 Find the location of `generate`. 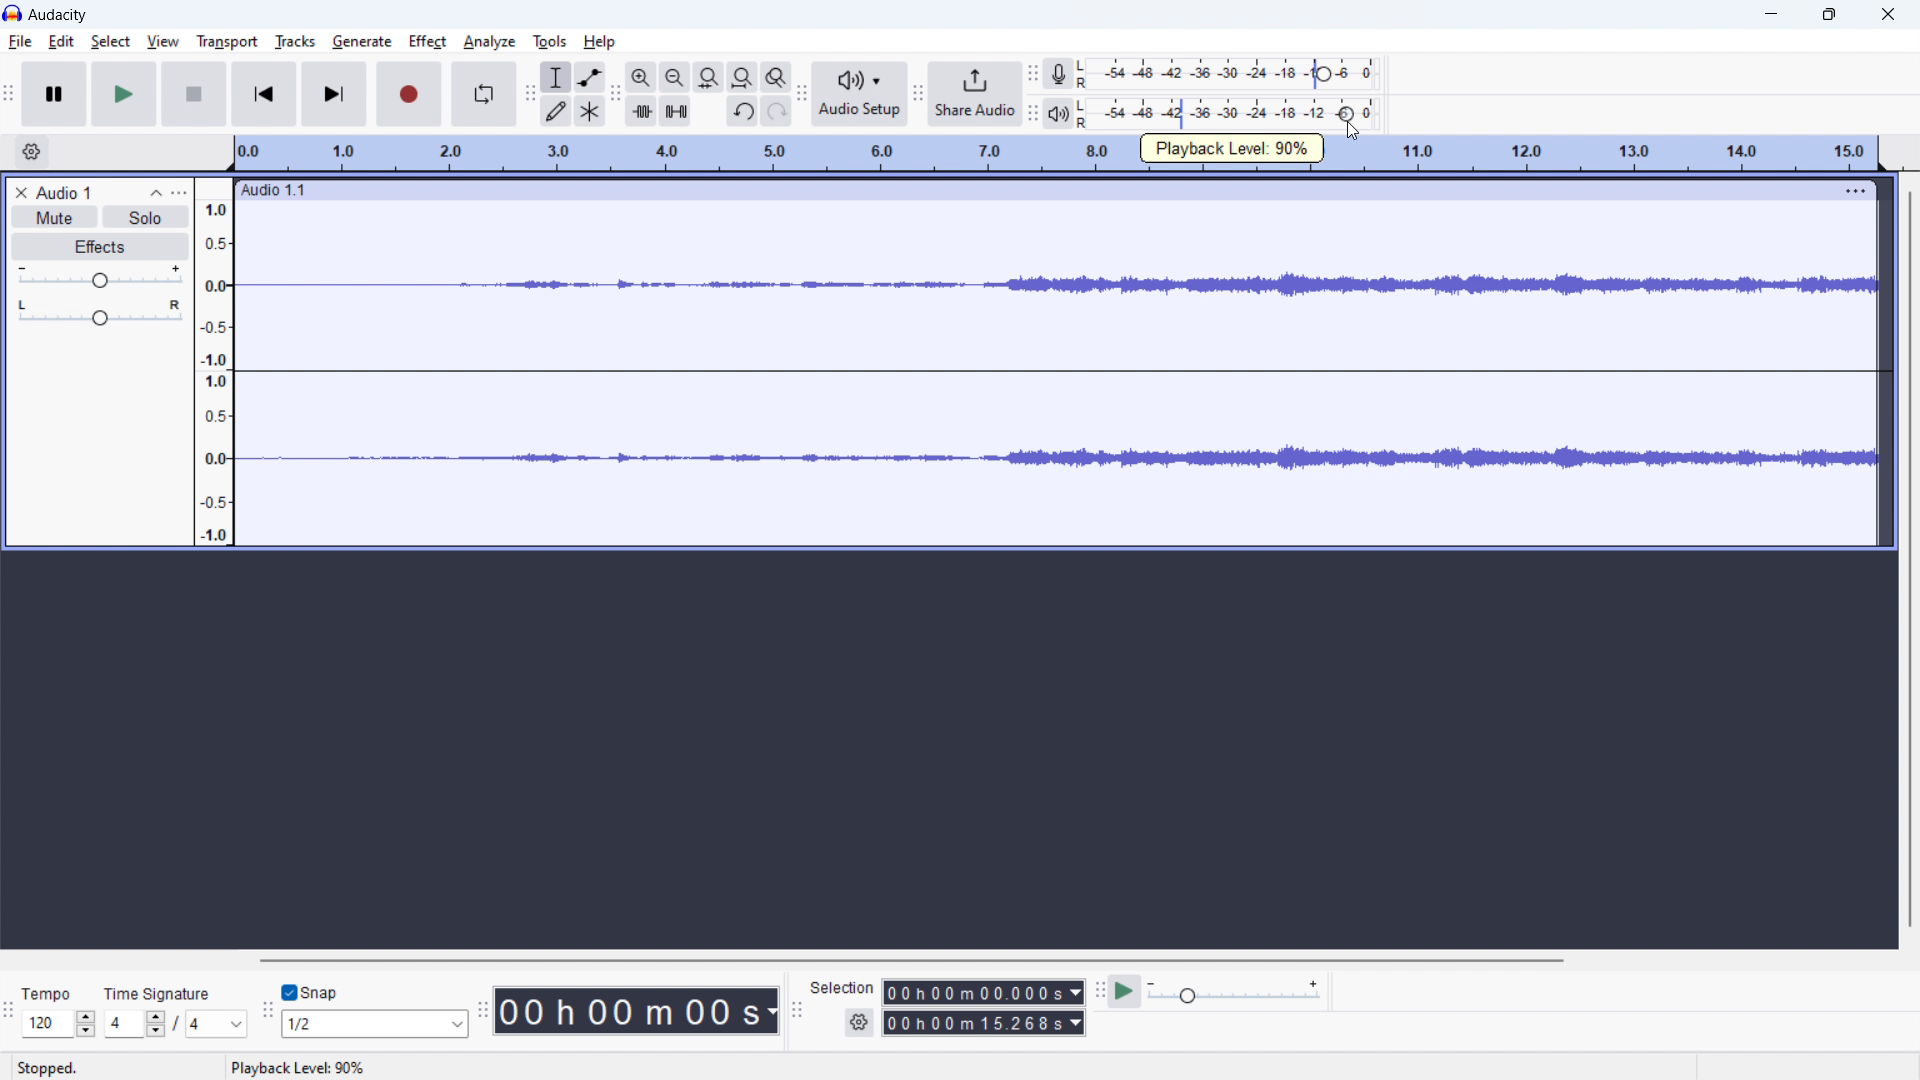

generate is located at coordinates (362, 41).